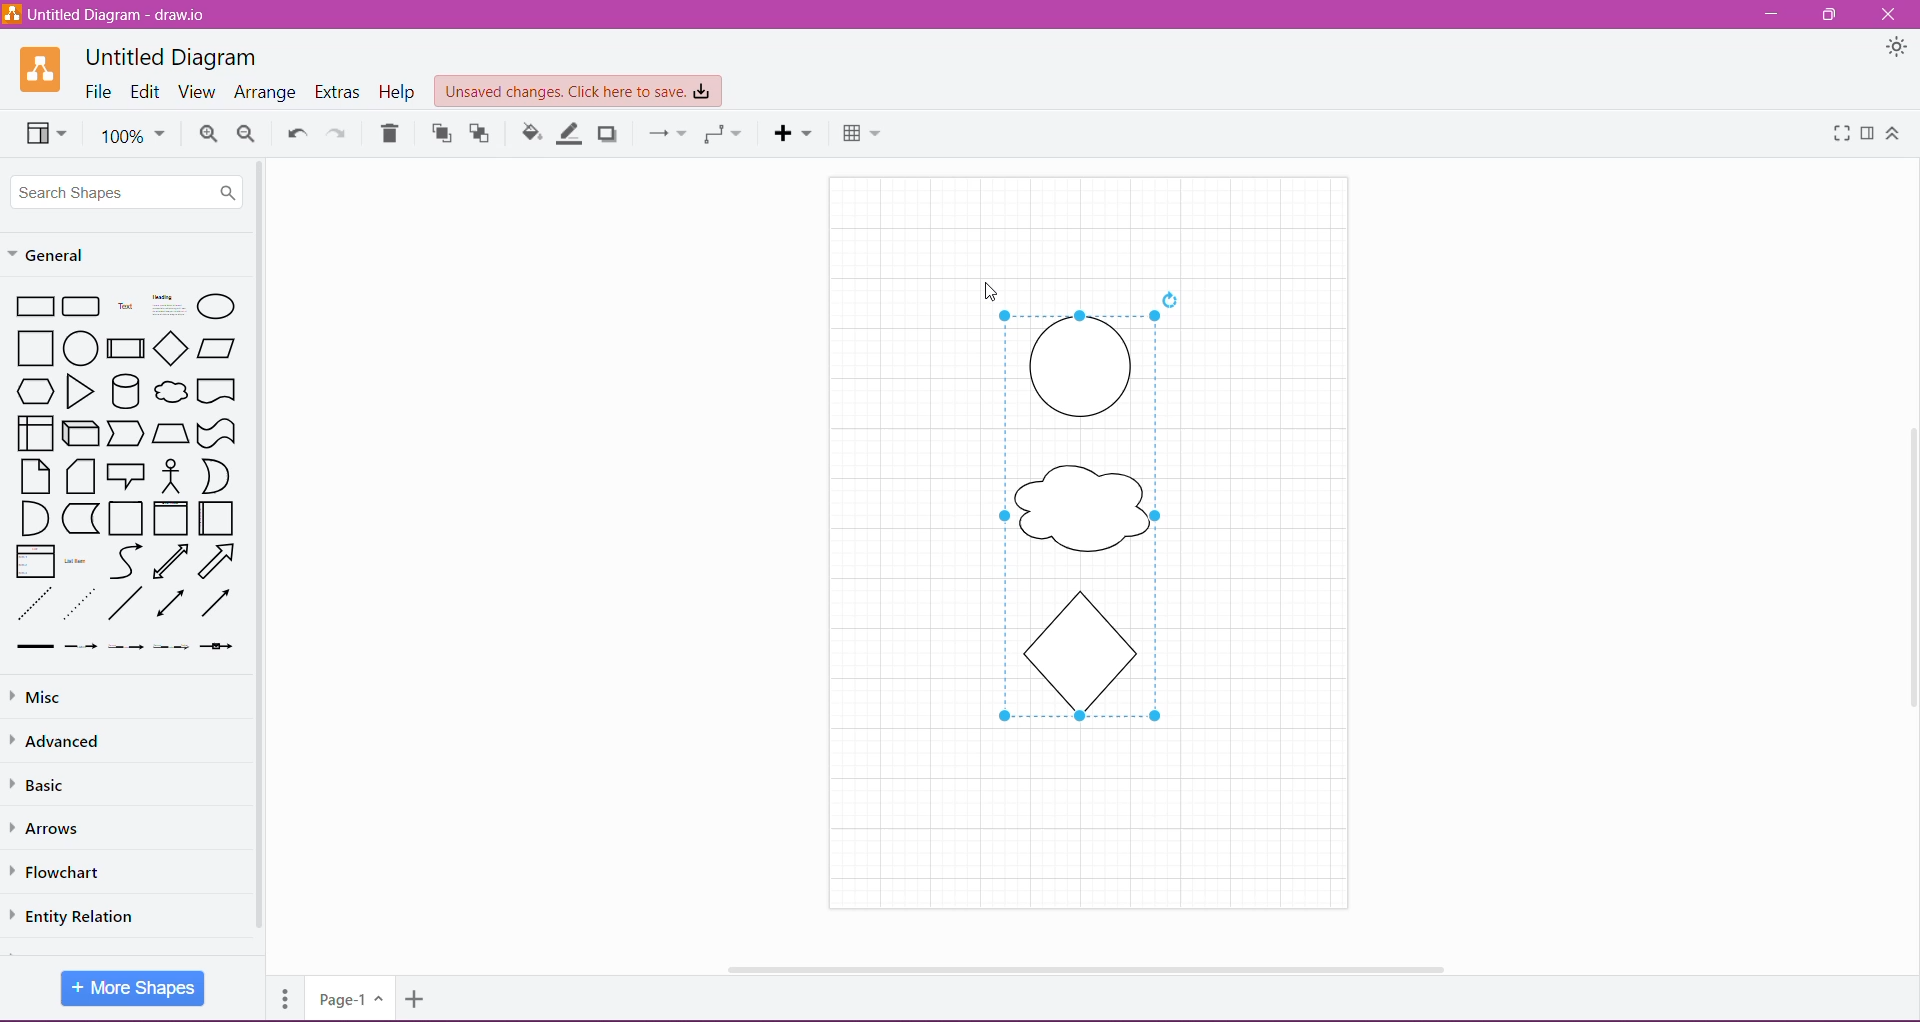  I want to click on View, so click(42, 132).